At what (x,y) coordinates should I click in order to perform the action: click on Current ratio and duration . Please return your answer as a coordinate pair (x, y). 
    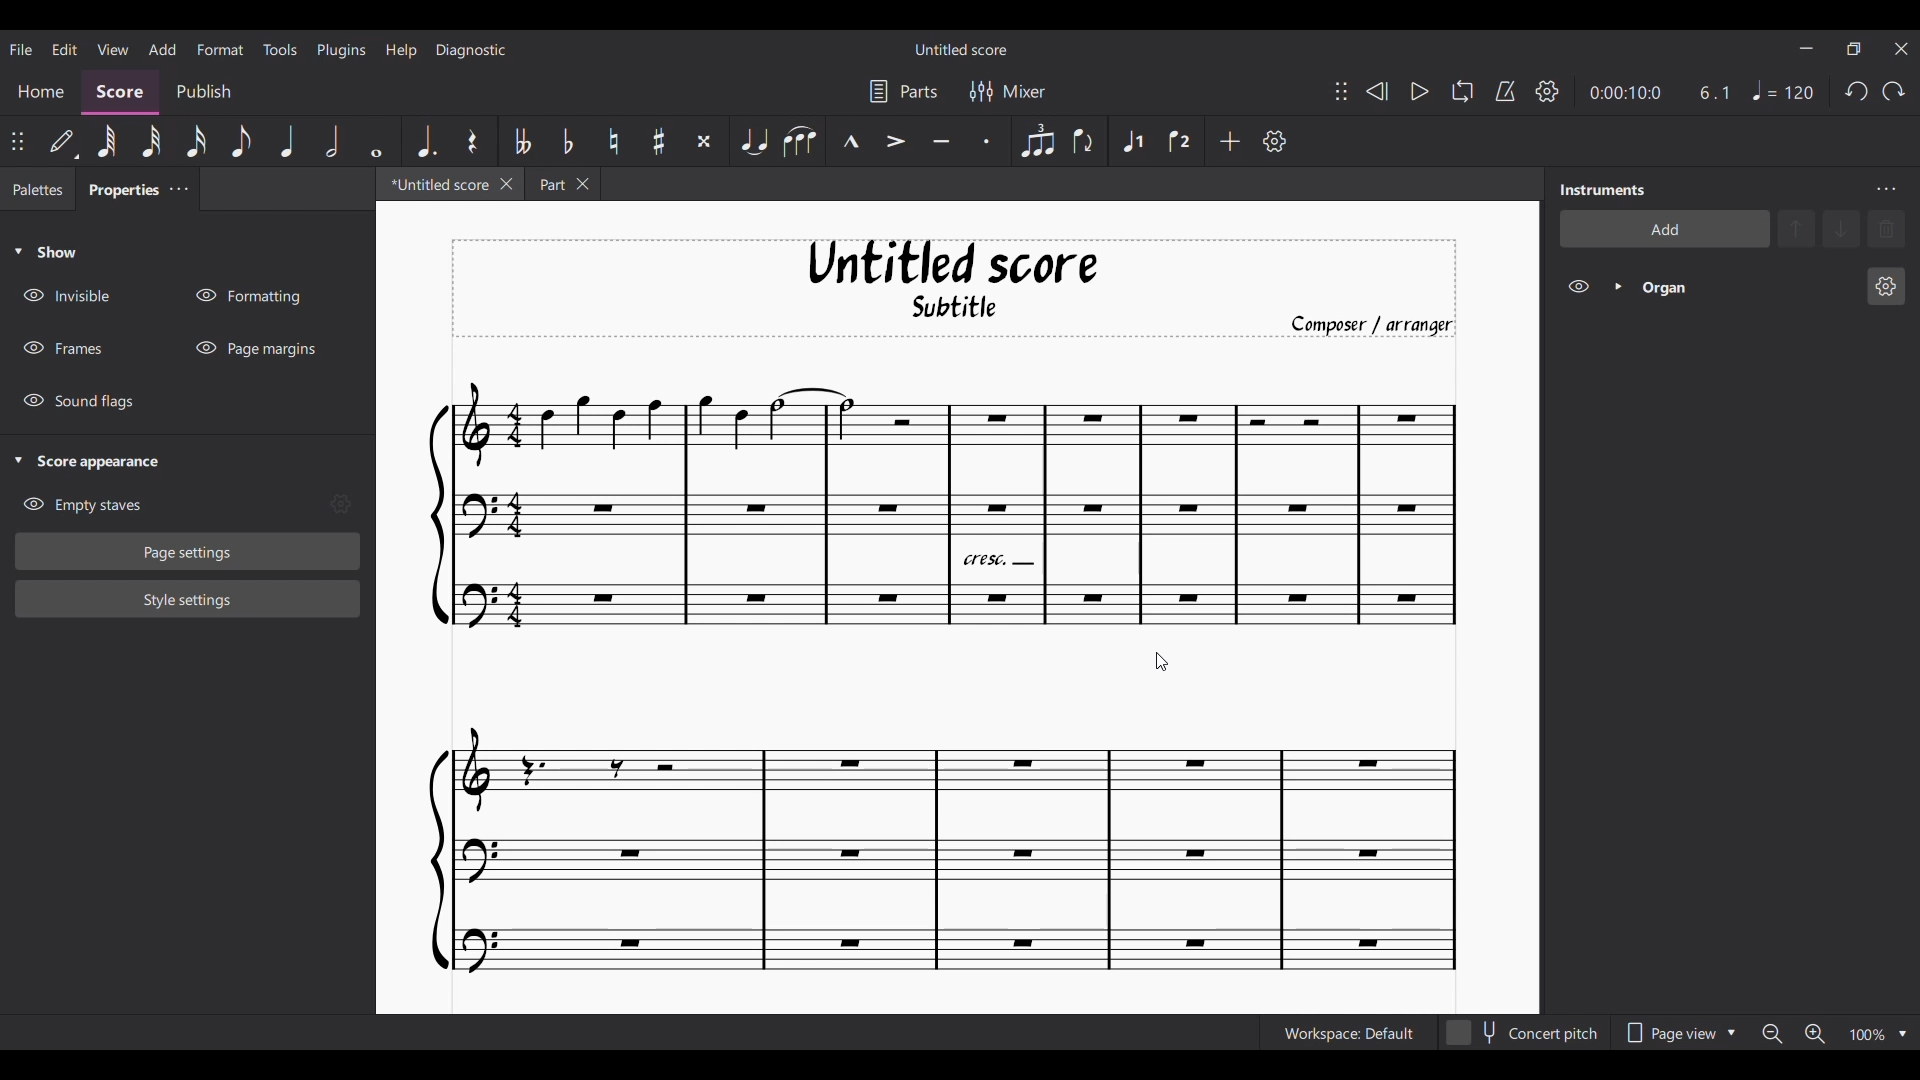
    Looking at the image, I should click on (1661, 93).